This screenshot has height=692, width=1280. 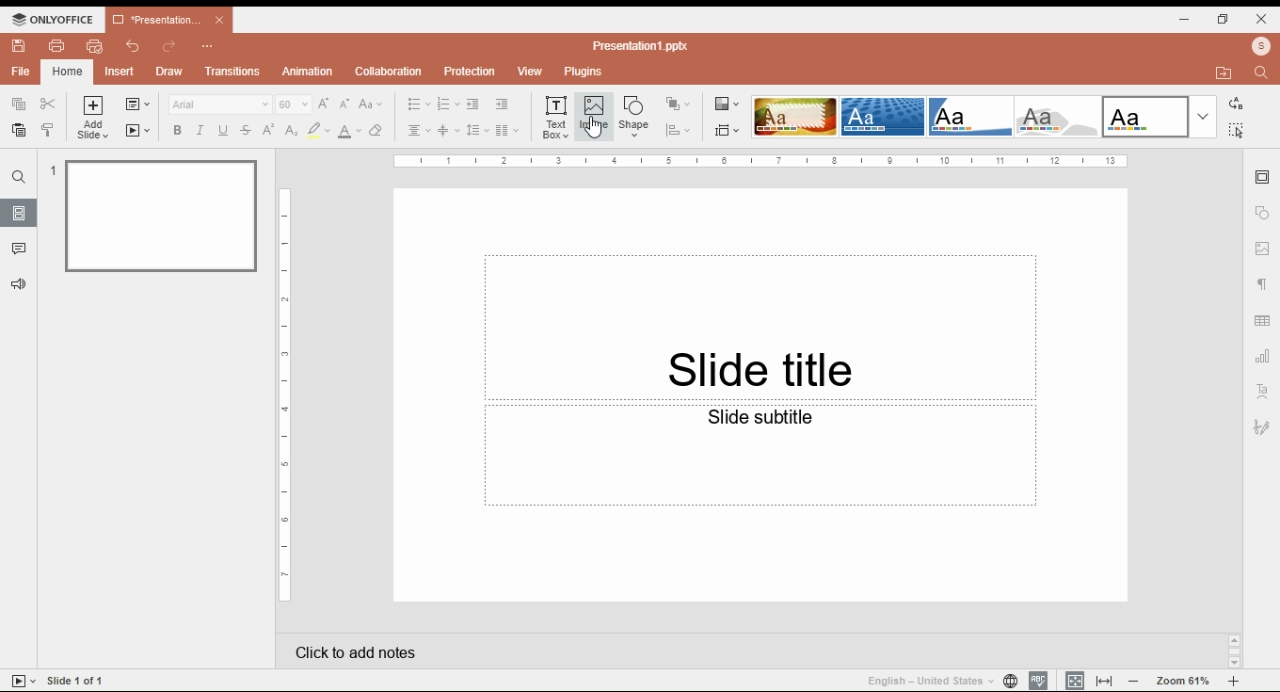 What do you see at coordinates (881, 117) in the screenshot?
I see `theme 2` at bounding box center [881, 117].